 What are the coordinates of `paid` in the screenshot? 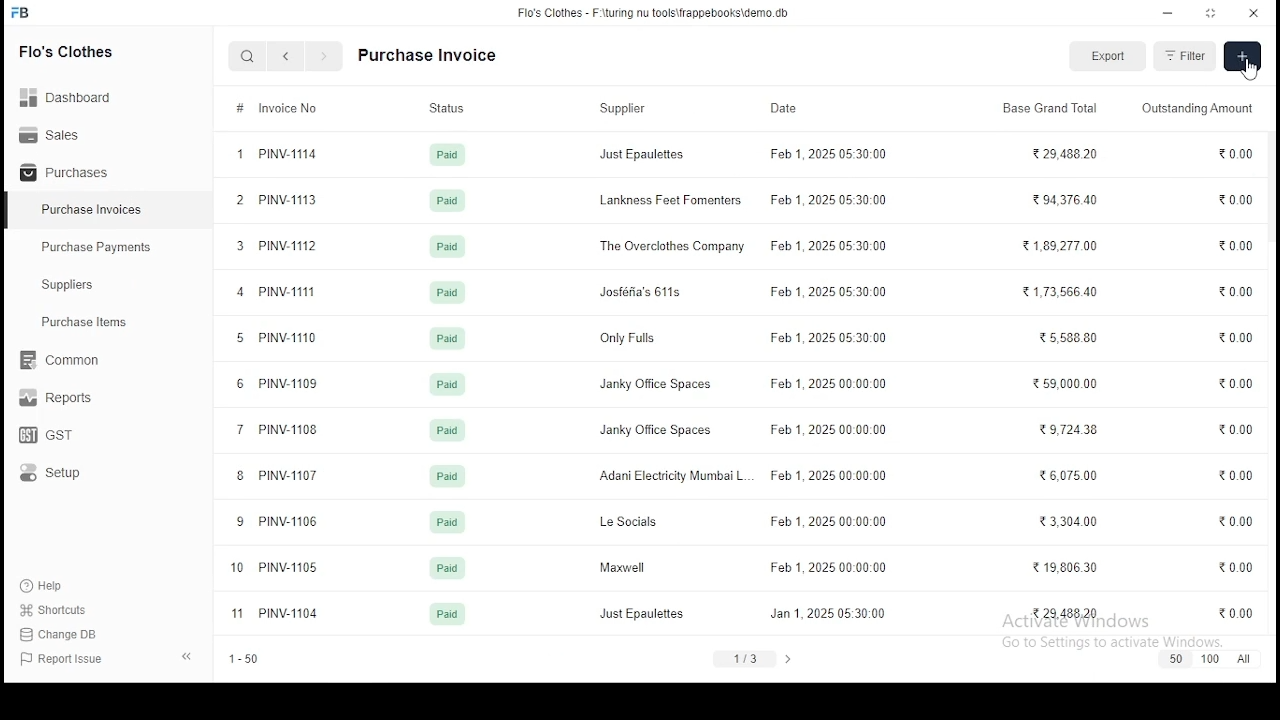 It's located at (450, 157).